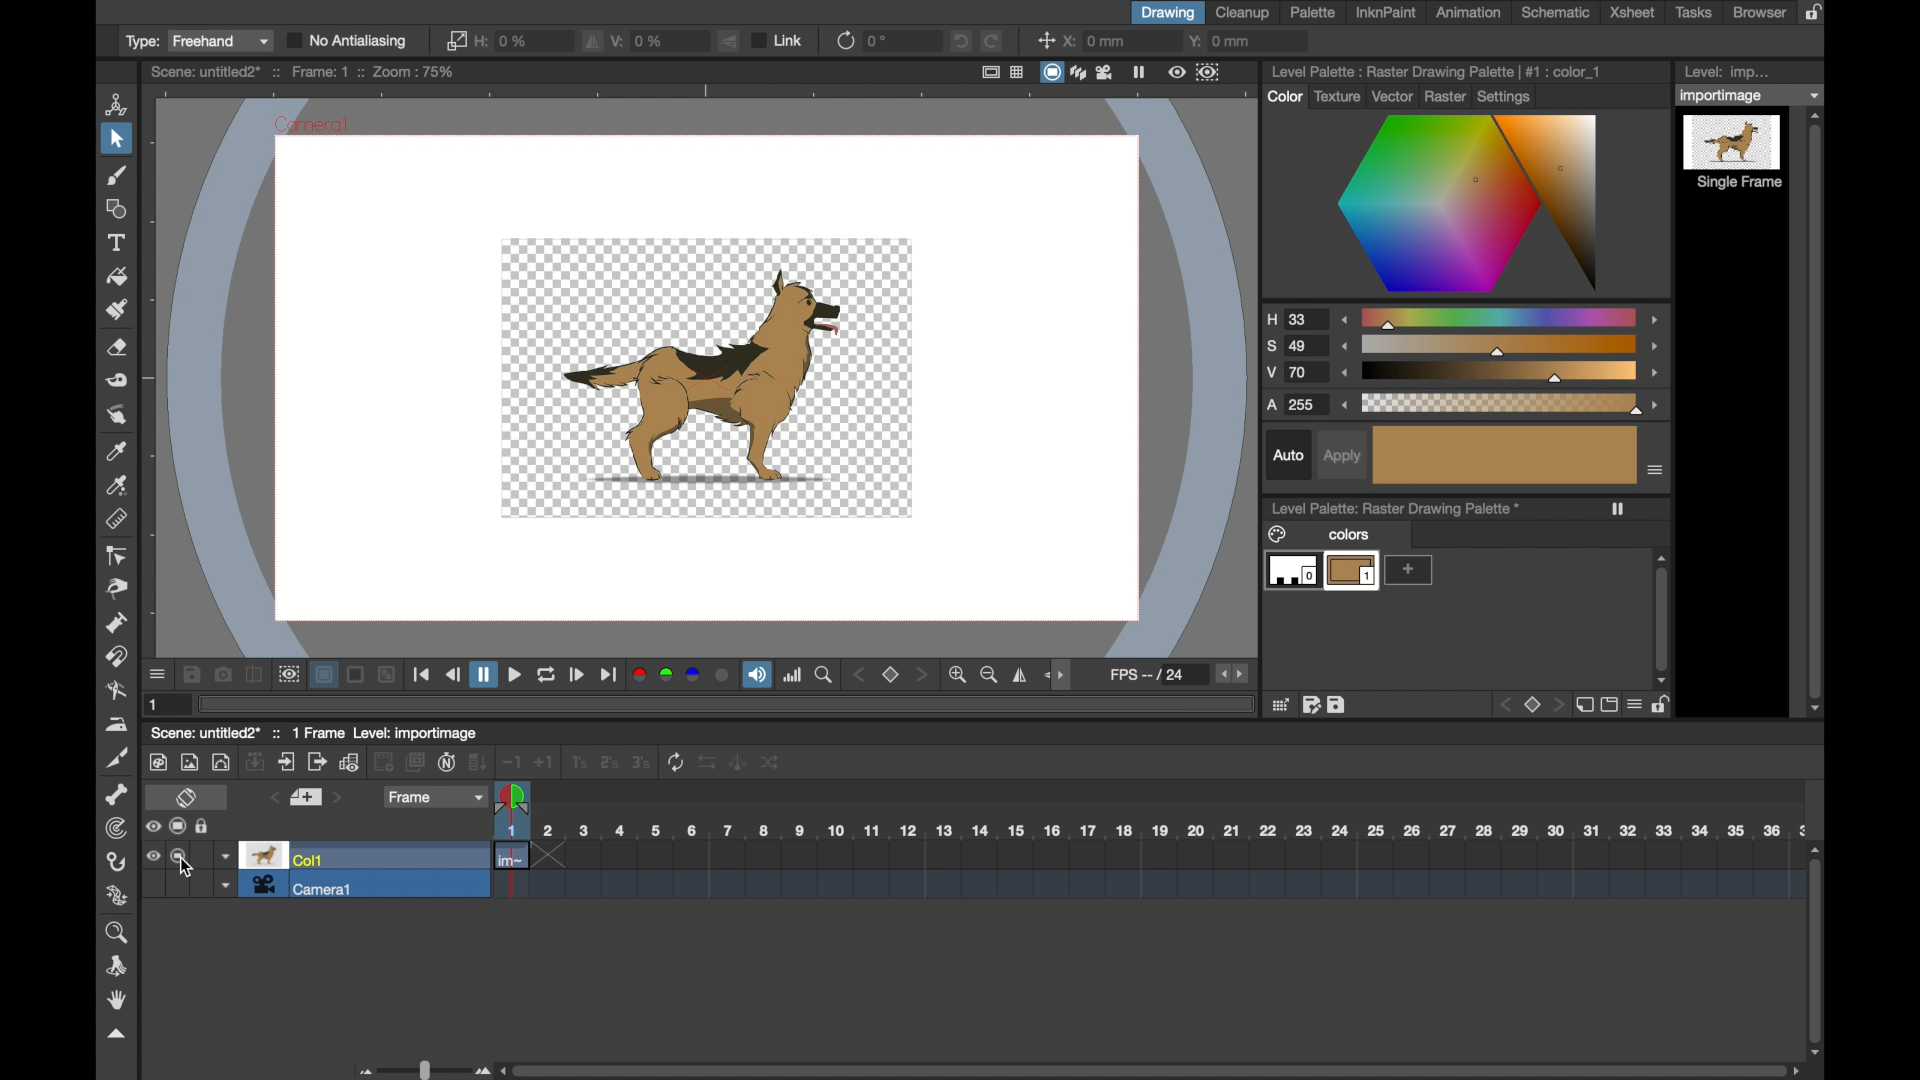  What do you see at coordinates (153, 827) in the screenshot?
I see `eye` at bounding box center [153, 827].